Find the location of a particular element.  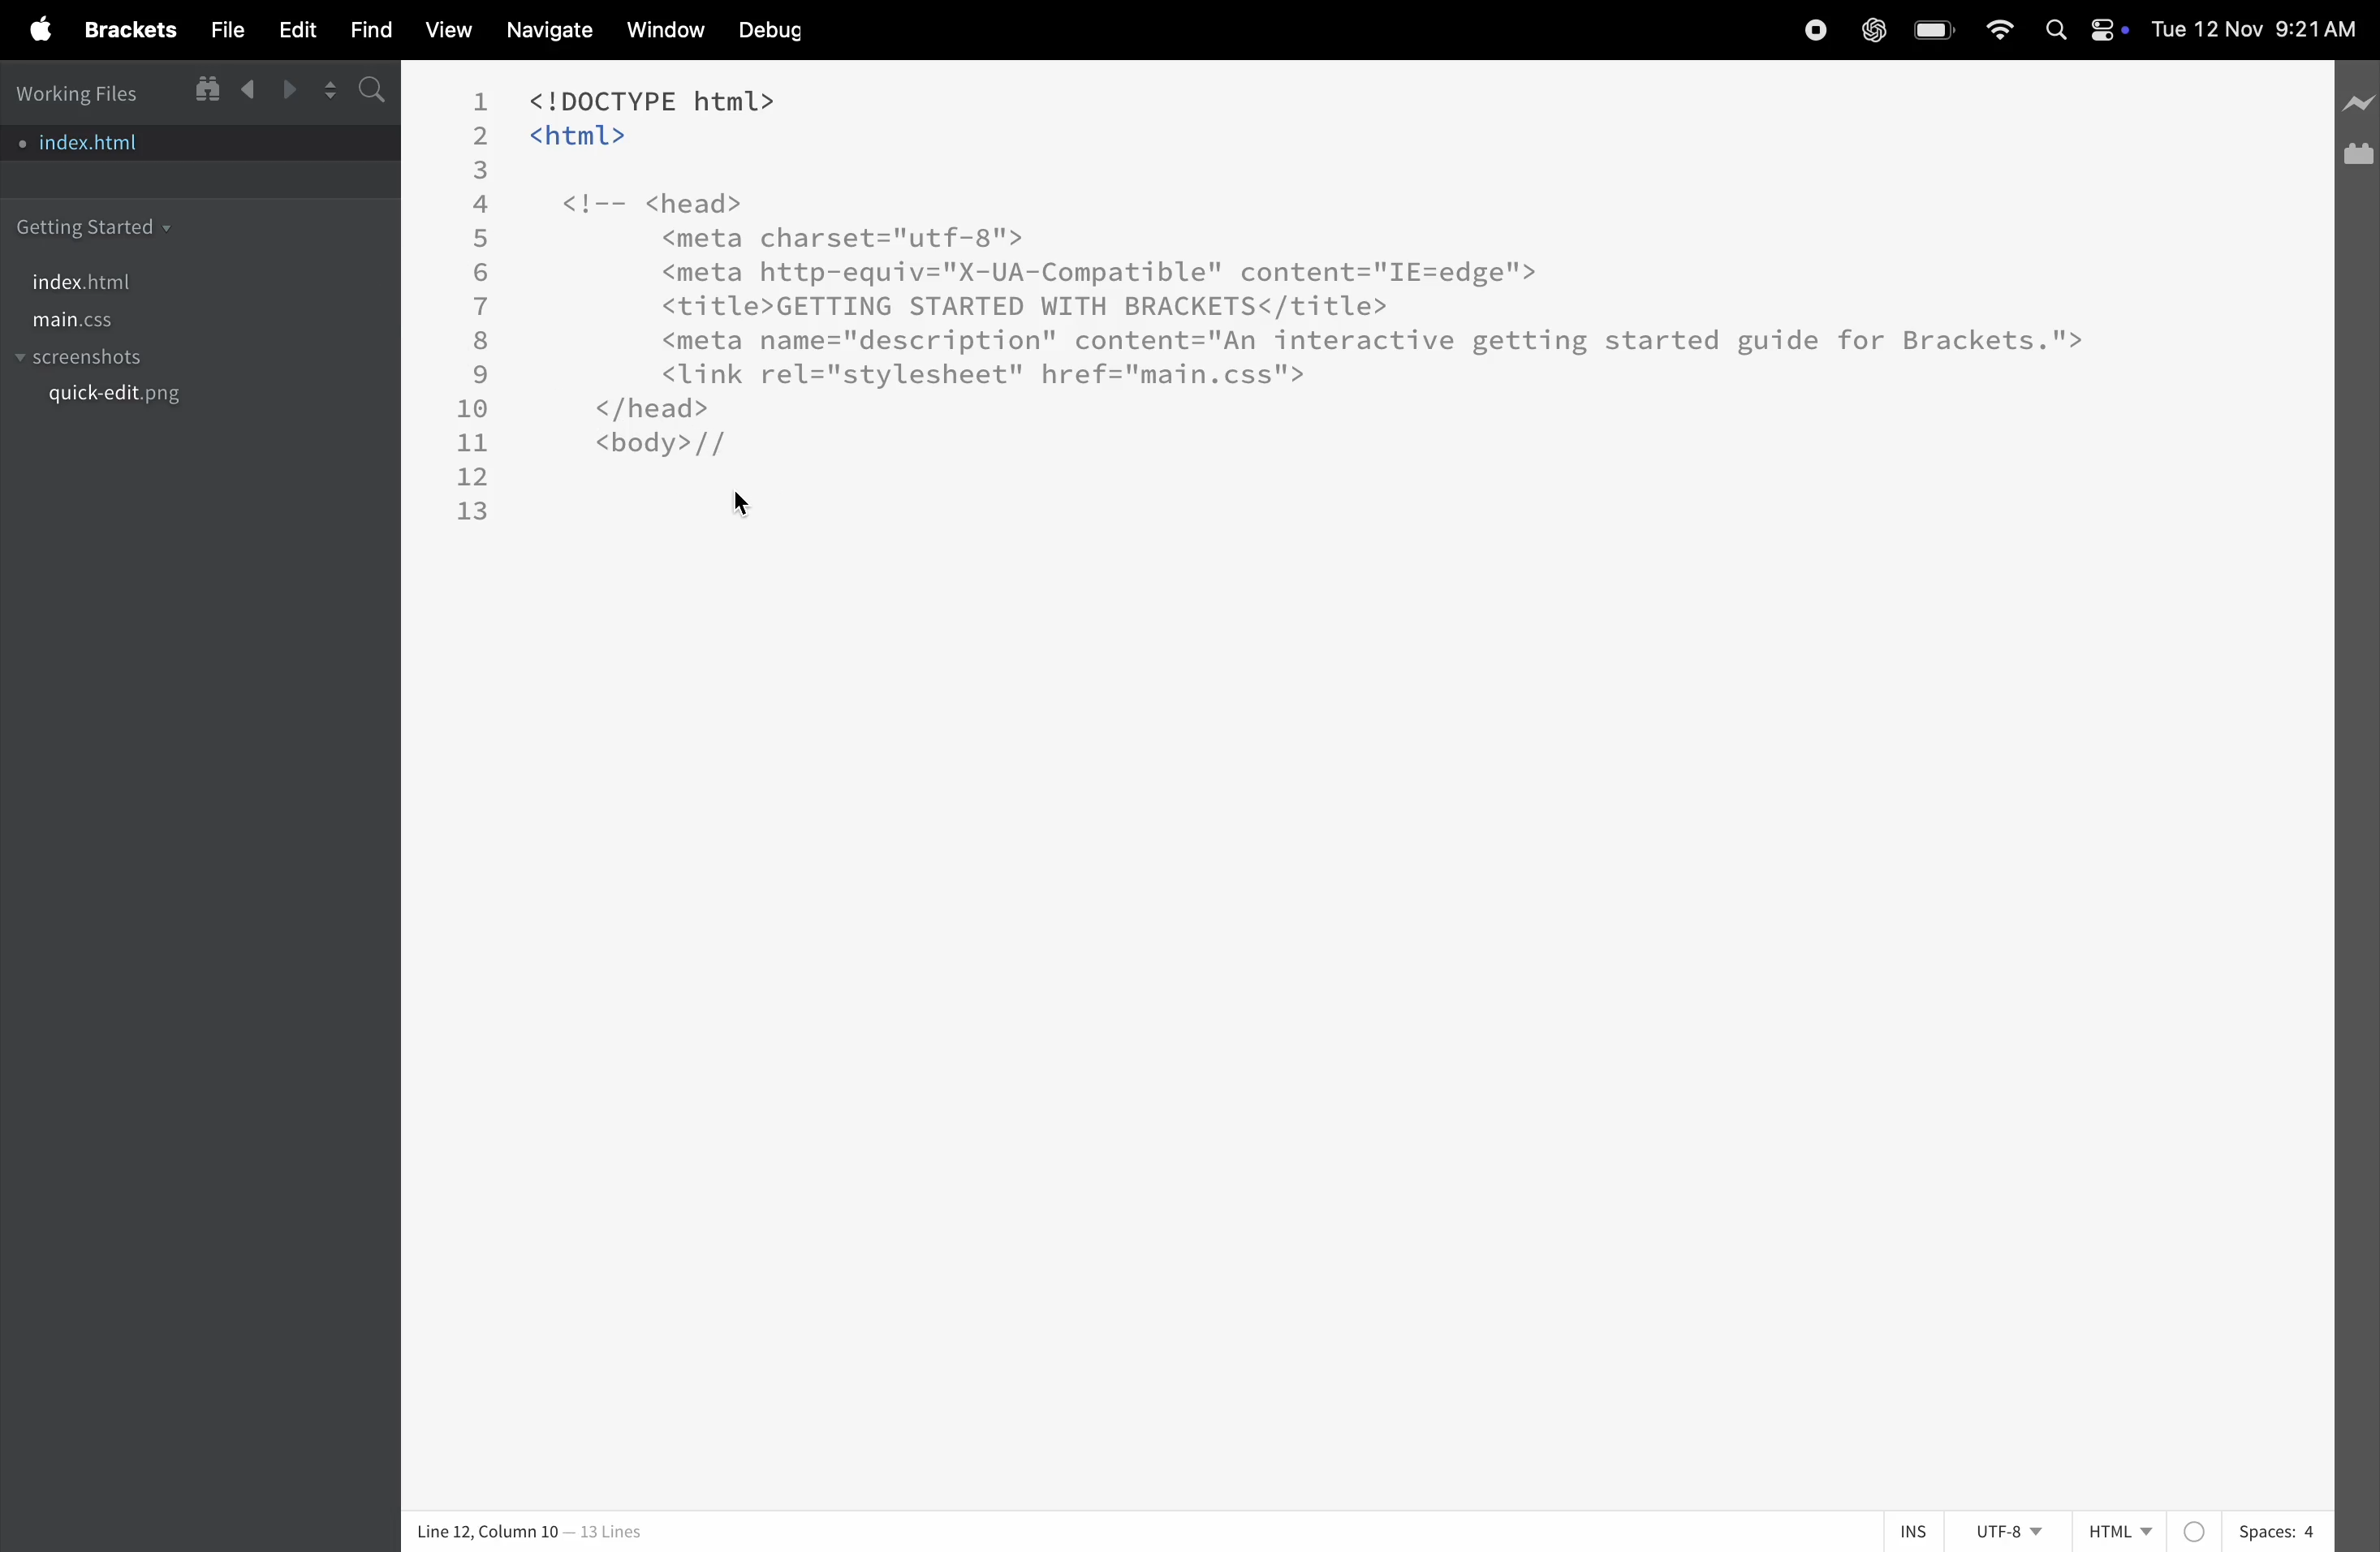

getting started is located at coordinates (111, 226).